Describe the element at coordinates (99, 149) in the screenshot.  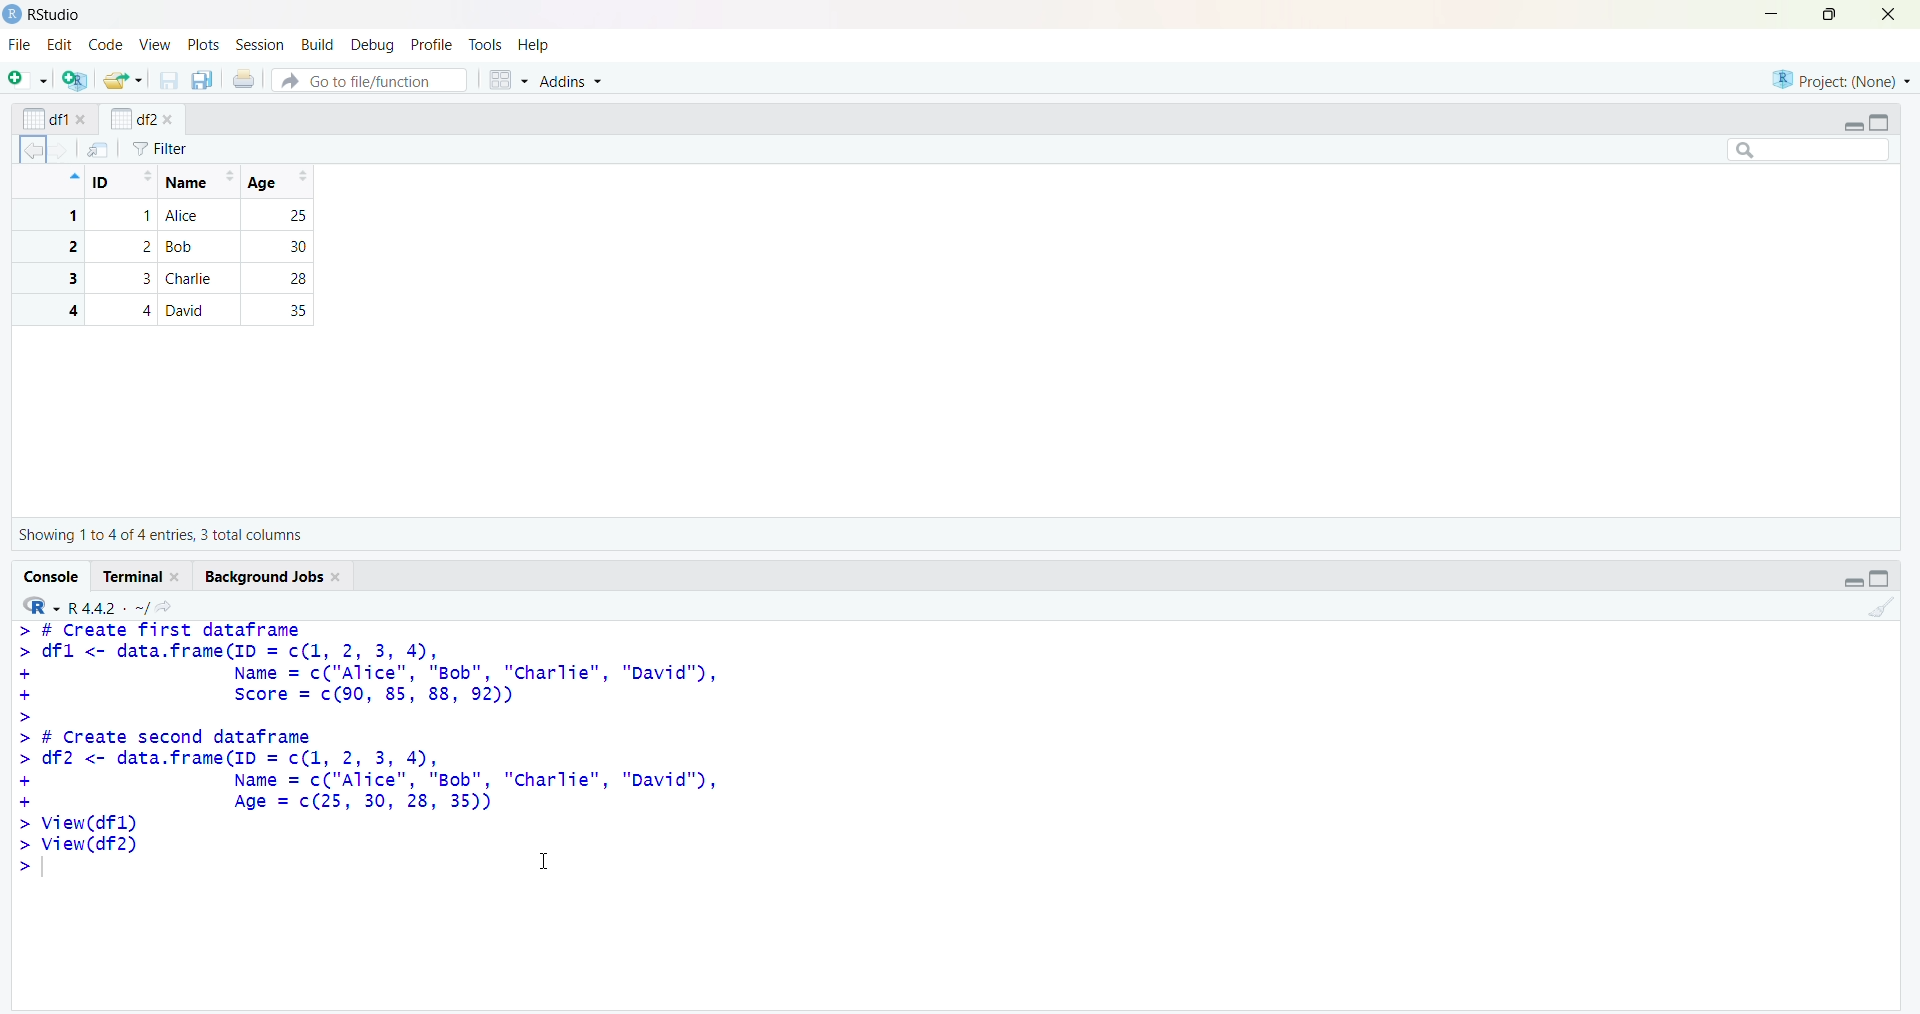
I see `send` at that location.